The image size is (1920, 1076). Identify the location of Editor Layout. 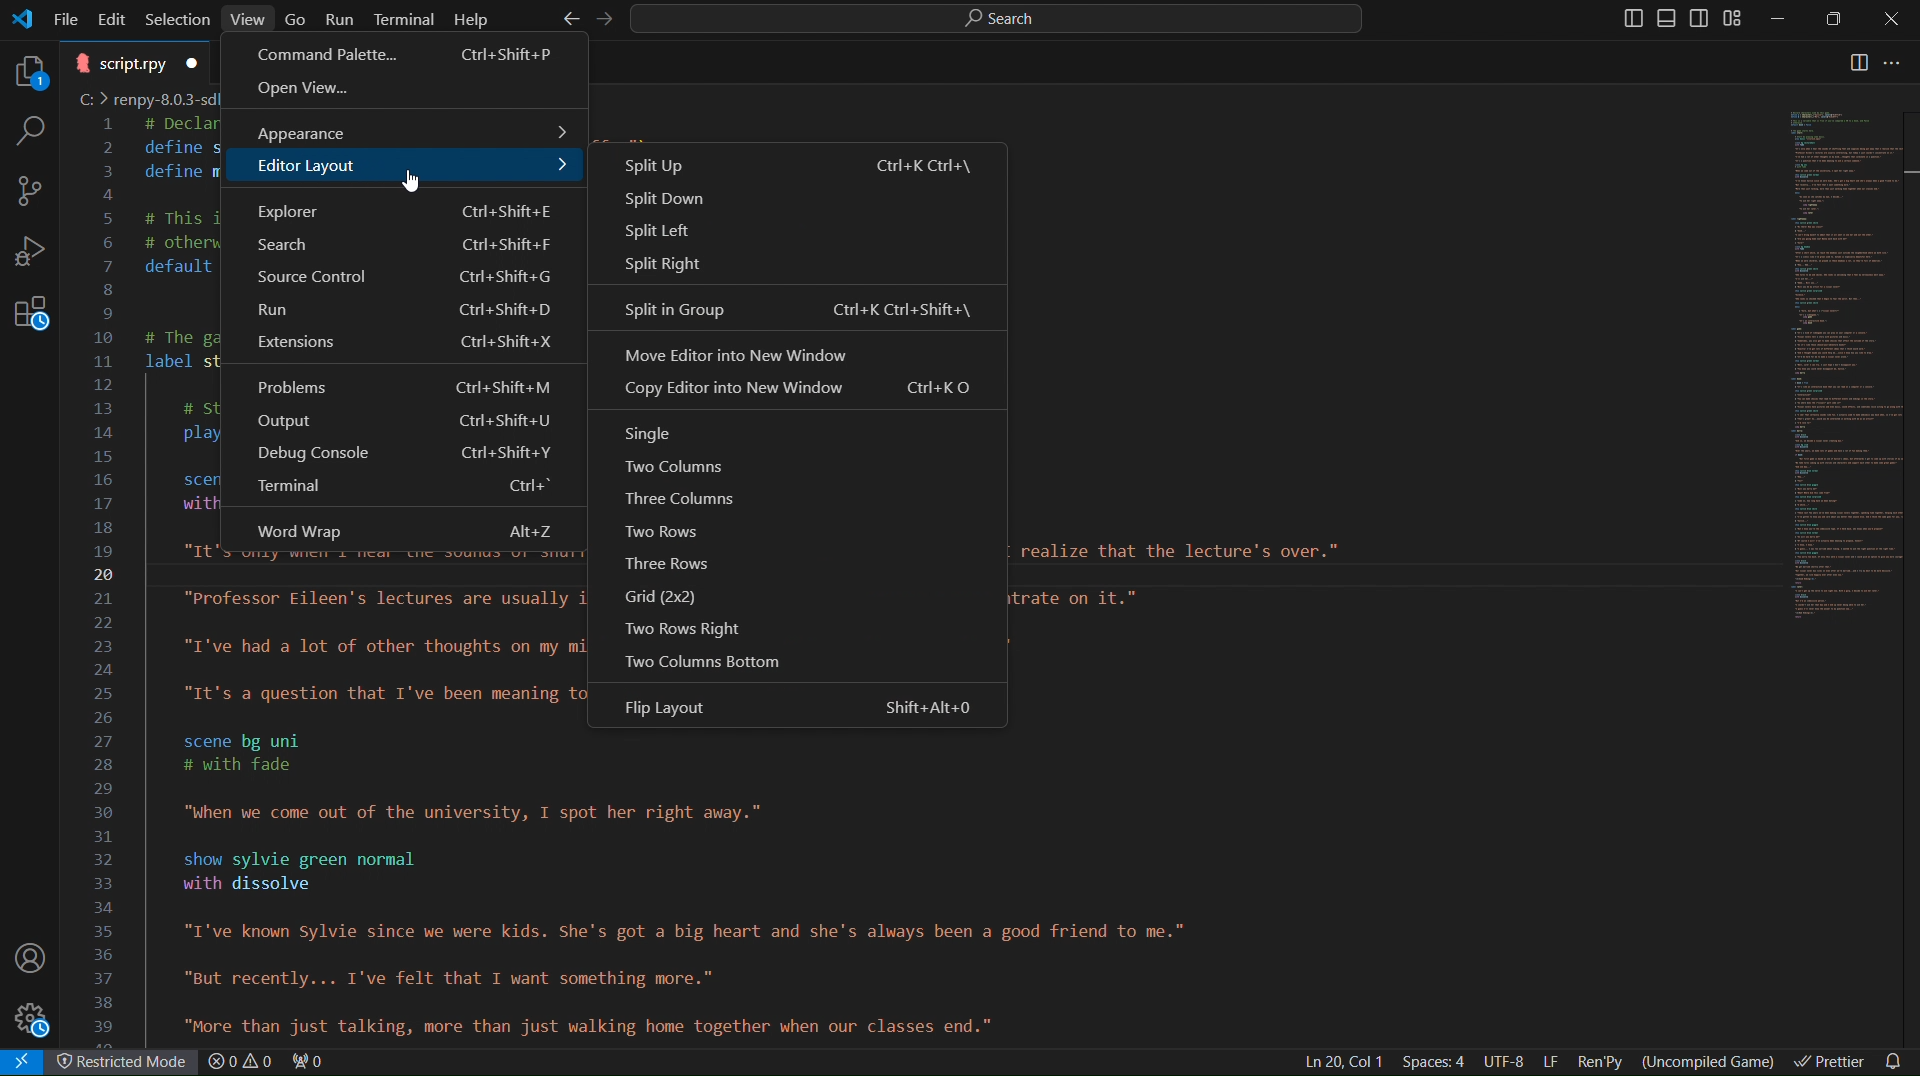
(400, 170).